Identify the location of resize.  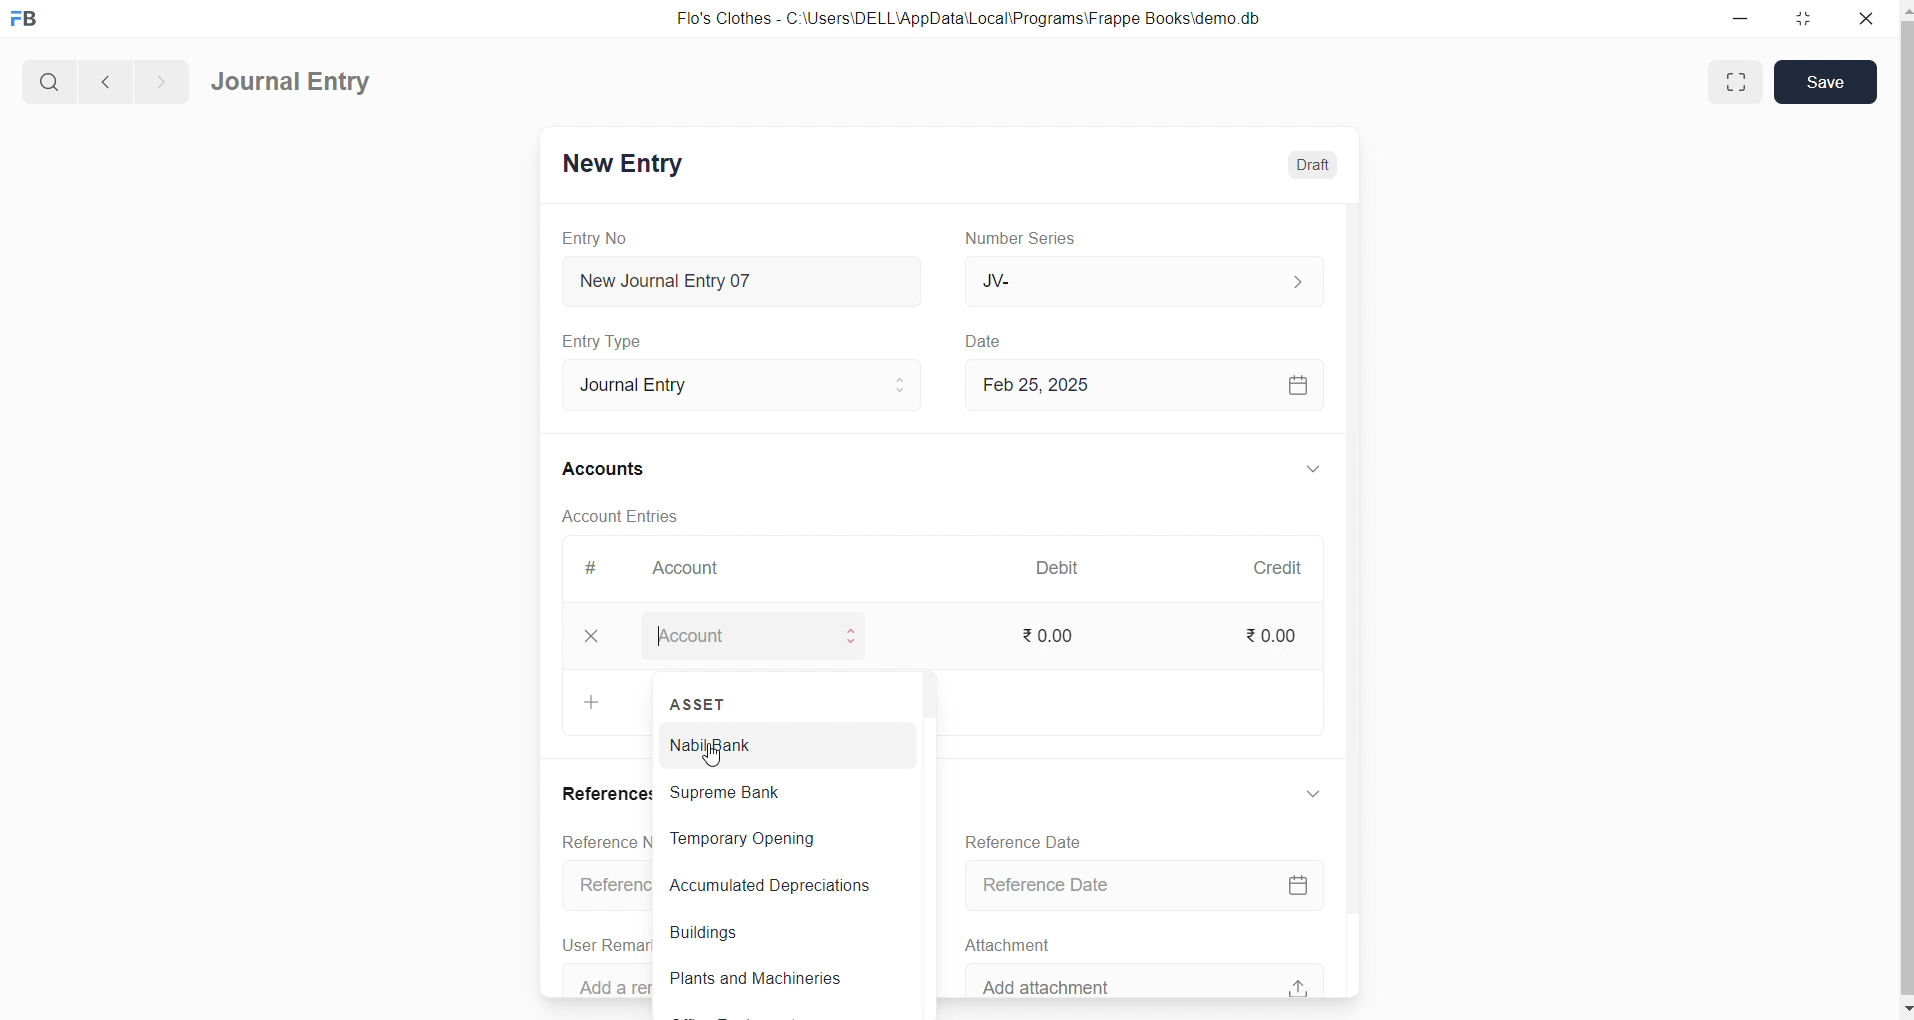
(1809, 20).